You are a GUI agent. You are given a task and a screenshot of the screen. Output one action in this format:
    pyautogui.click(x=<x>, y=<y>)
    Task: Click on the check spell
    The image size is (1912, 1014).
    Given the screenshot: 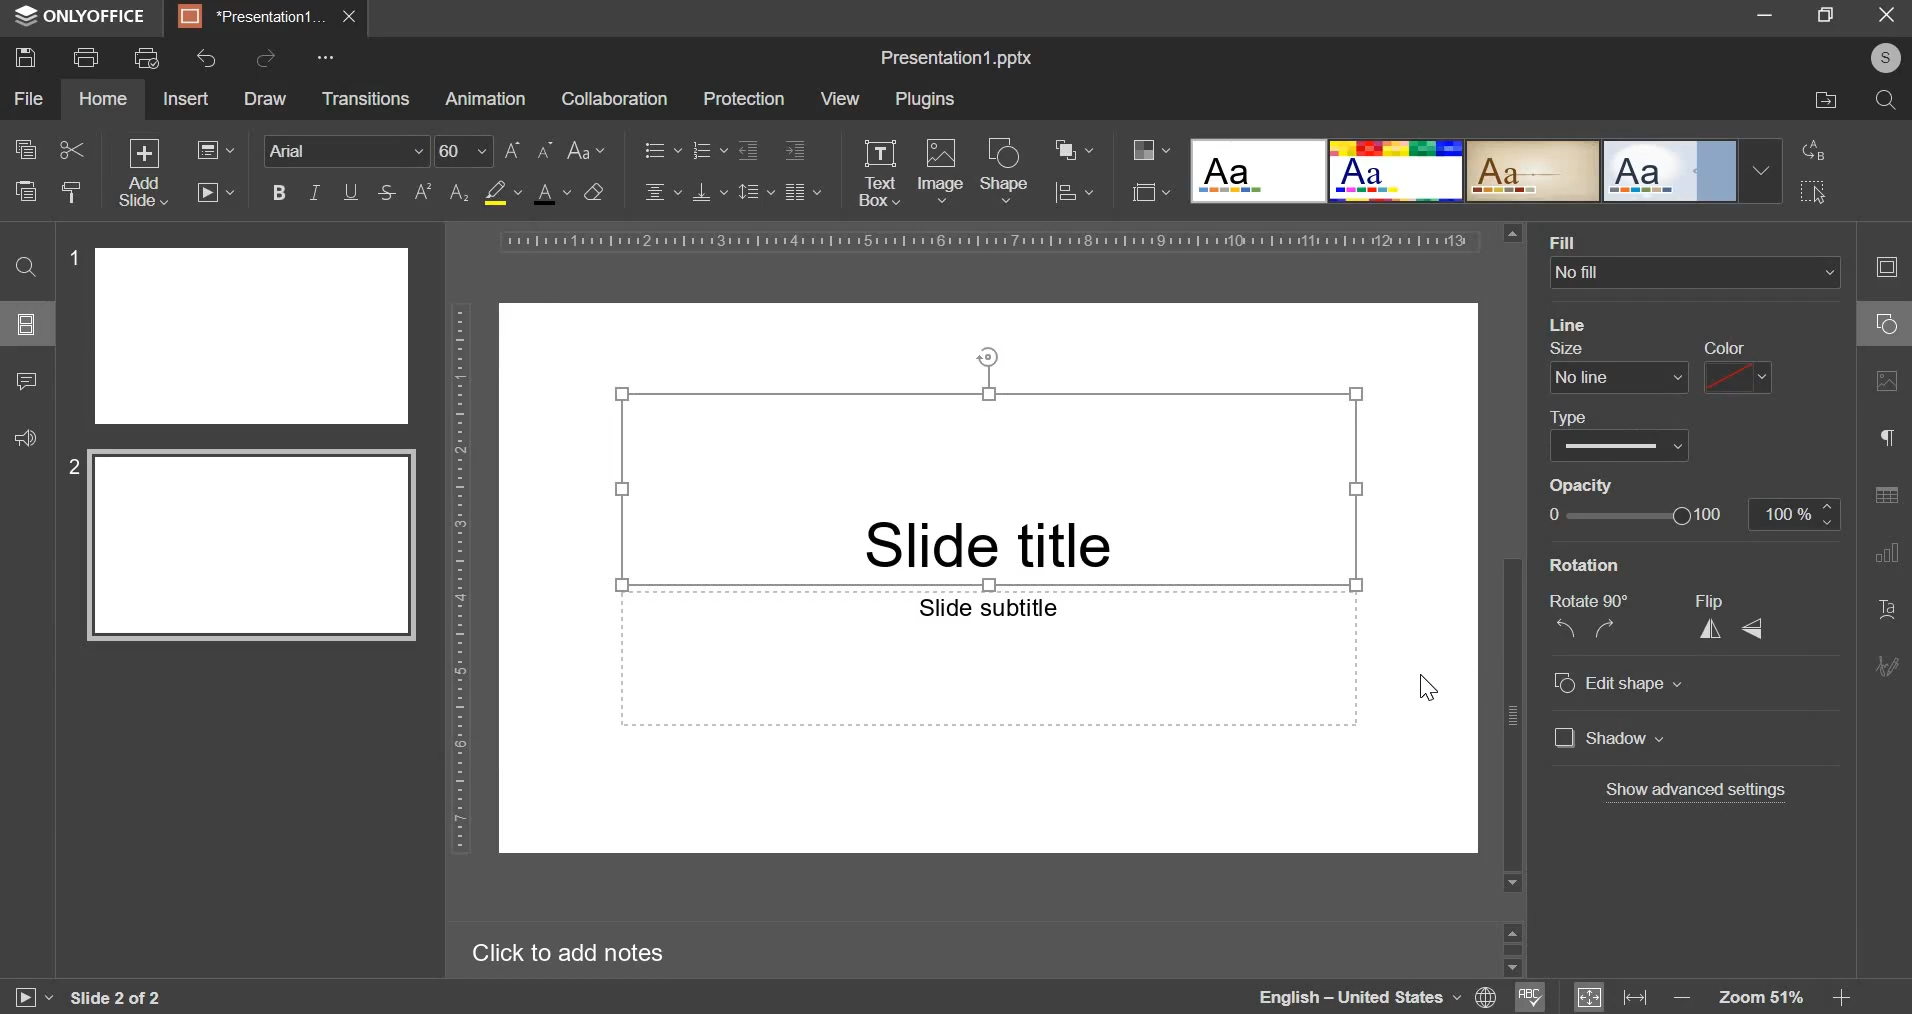 What is the action you would take?
    pyautogui.click(x=1527, y=997)
    